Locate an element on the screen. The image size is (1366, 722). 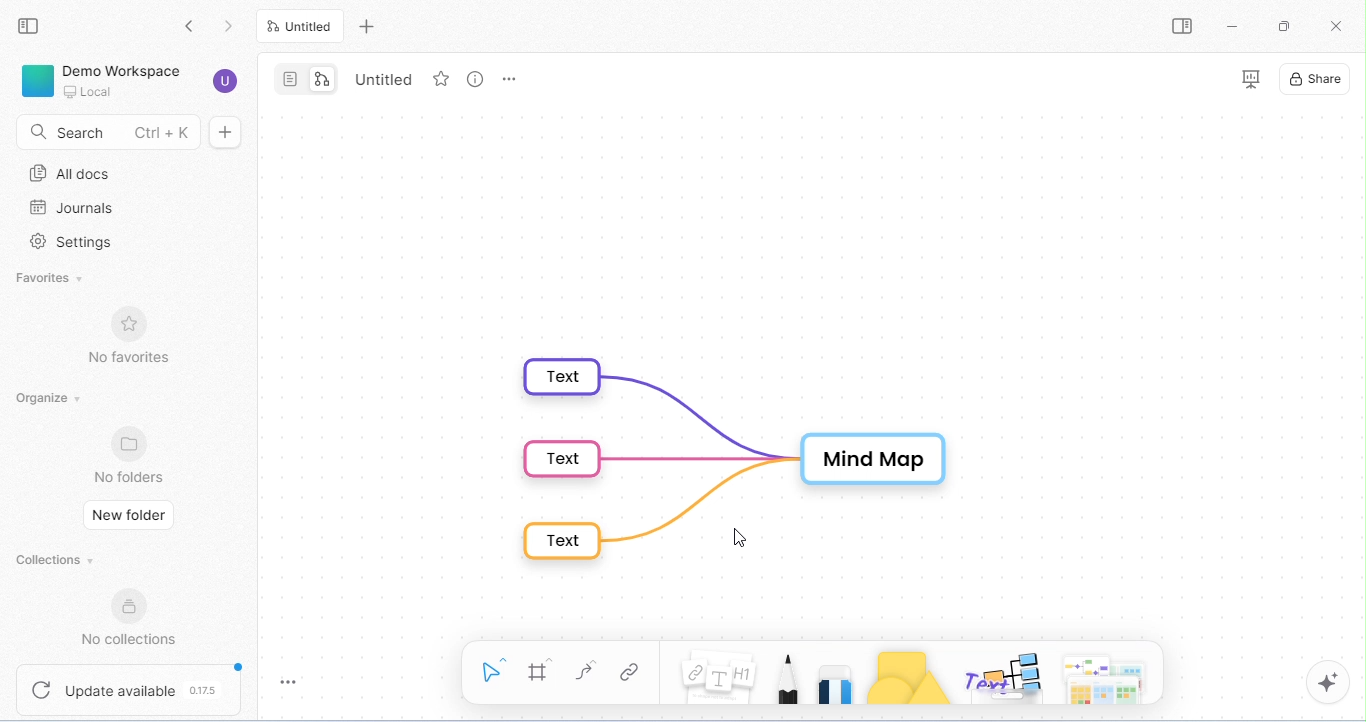
connectors is located at coordinates (586, 672).